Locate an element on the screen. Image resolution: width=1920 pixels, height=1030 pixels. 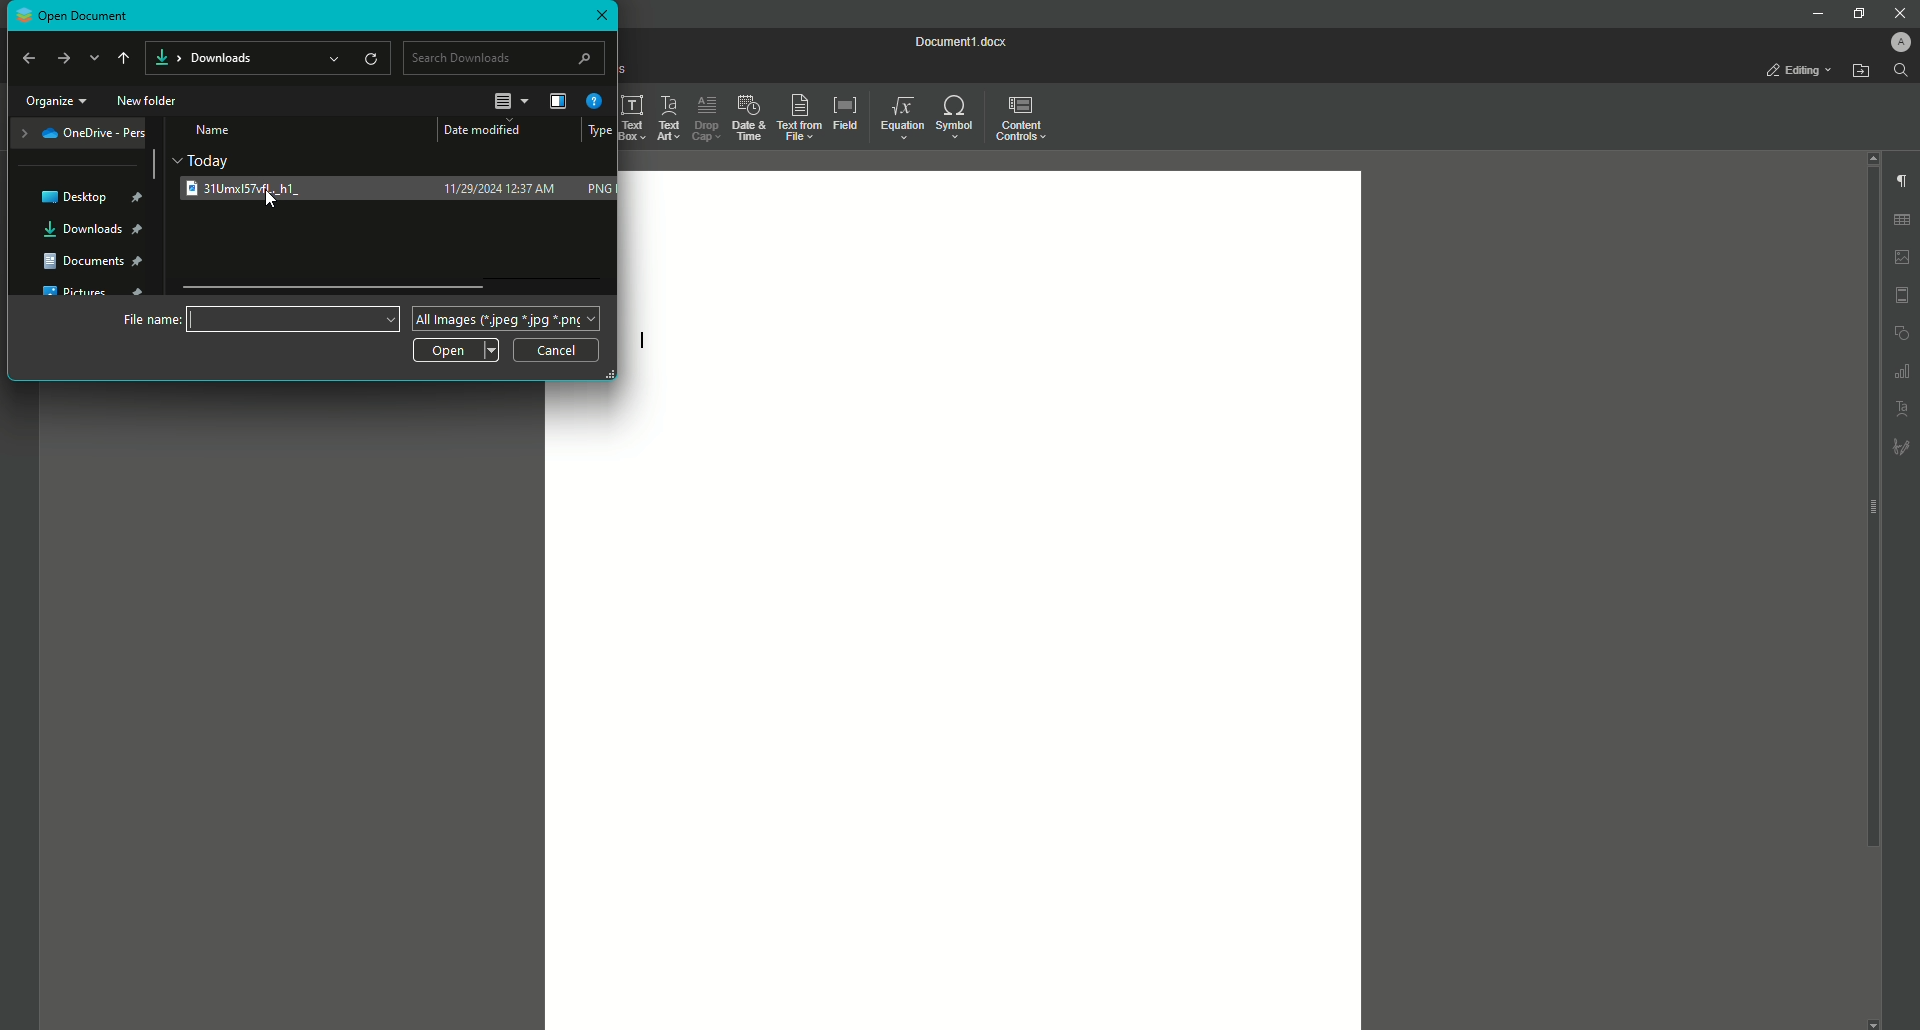
Symbol is located at coordinates (956, 117).